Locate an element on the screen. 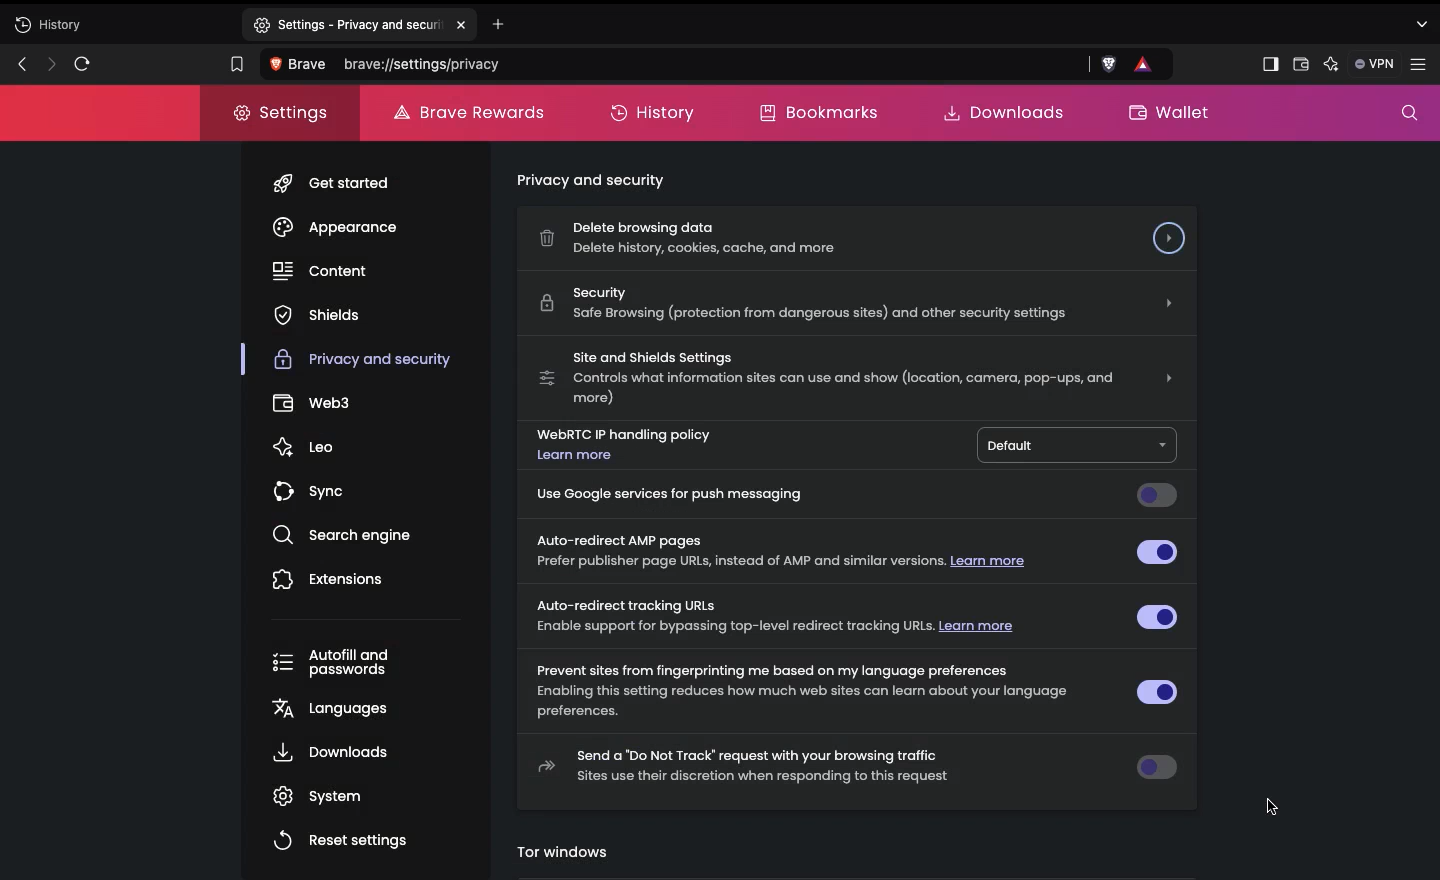 The width and height of the screenshot is (1440, 880). Leo is located at coordinates (313, 446).